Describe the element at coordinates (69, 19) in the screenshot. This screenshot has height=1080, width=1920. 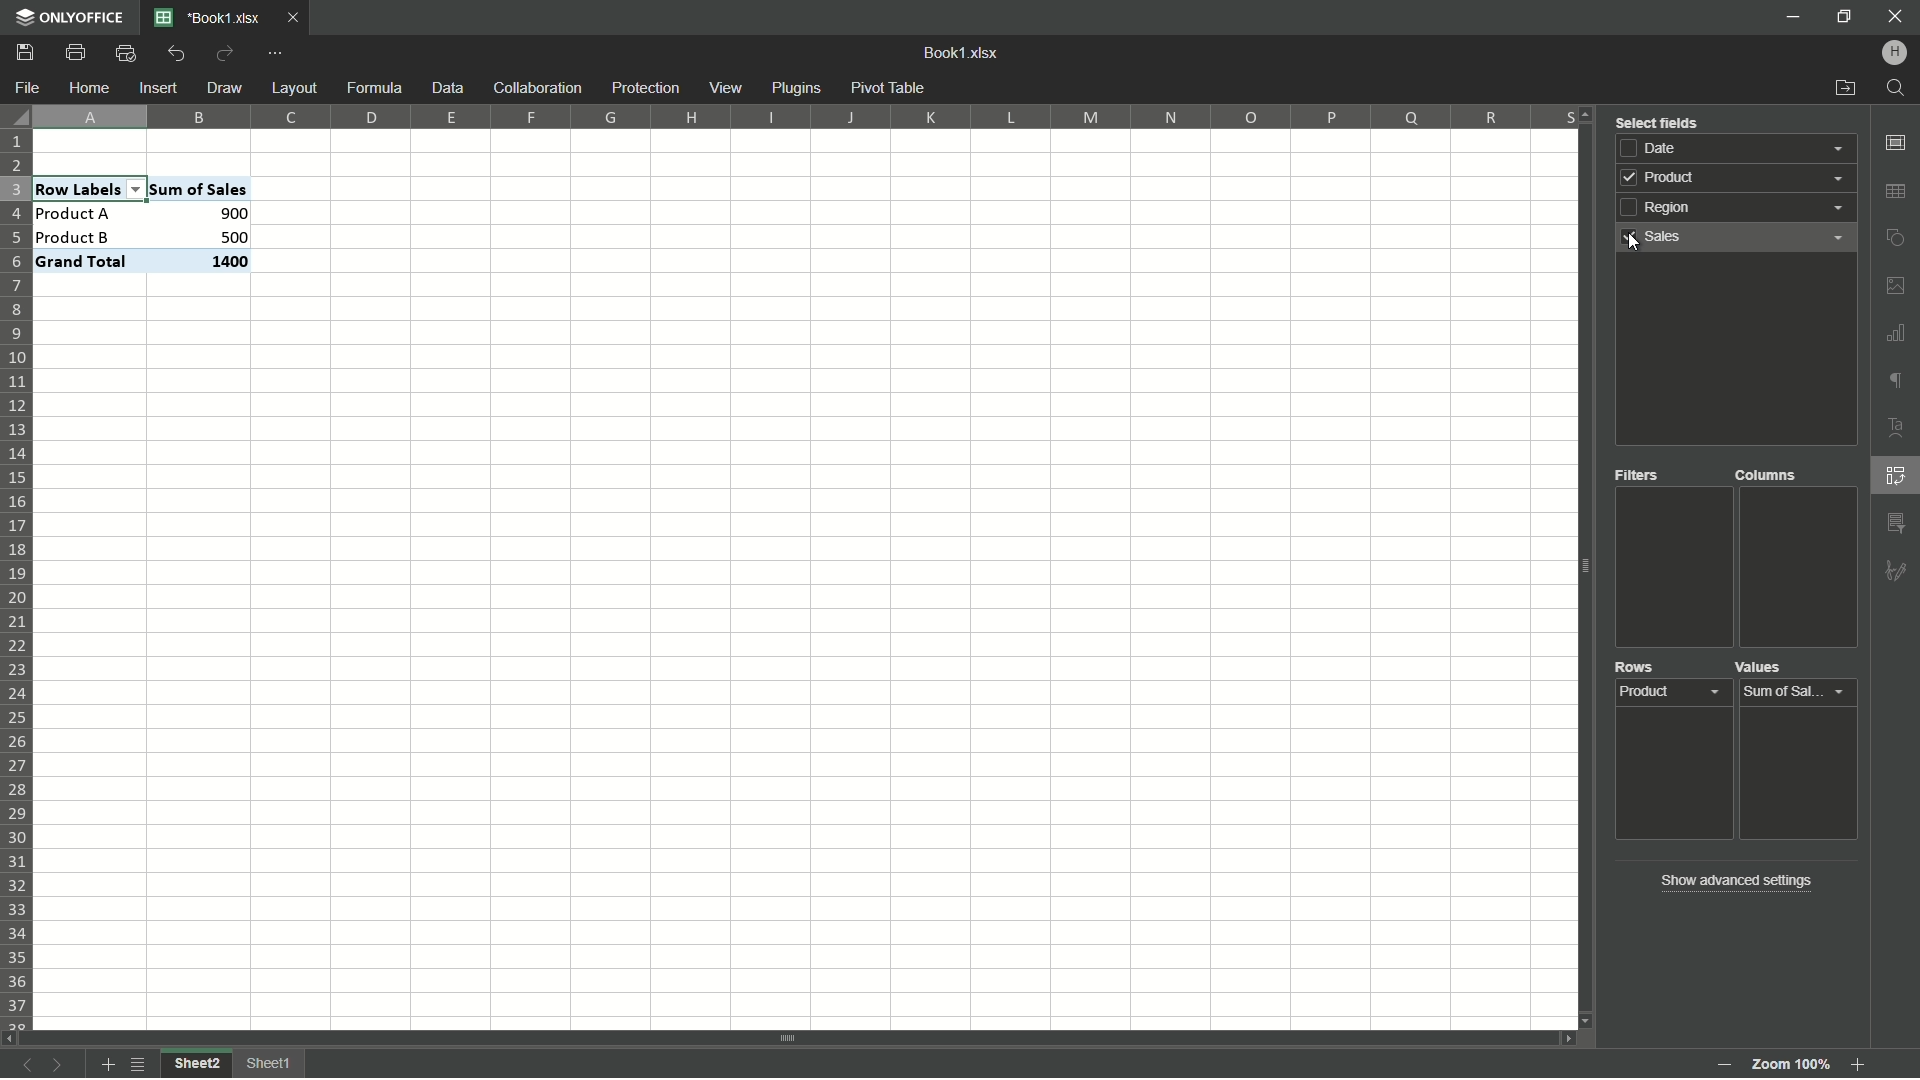
I see `app name` at that location.